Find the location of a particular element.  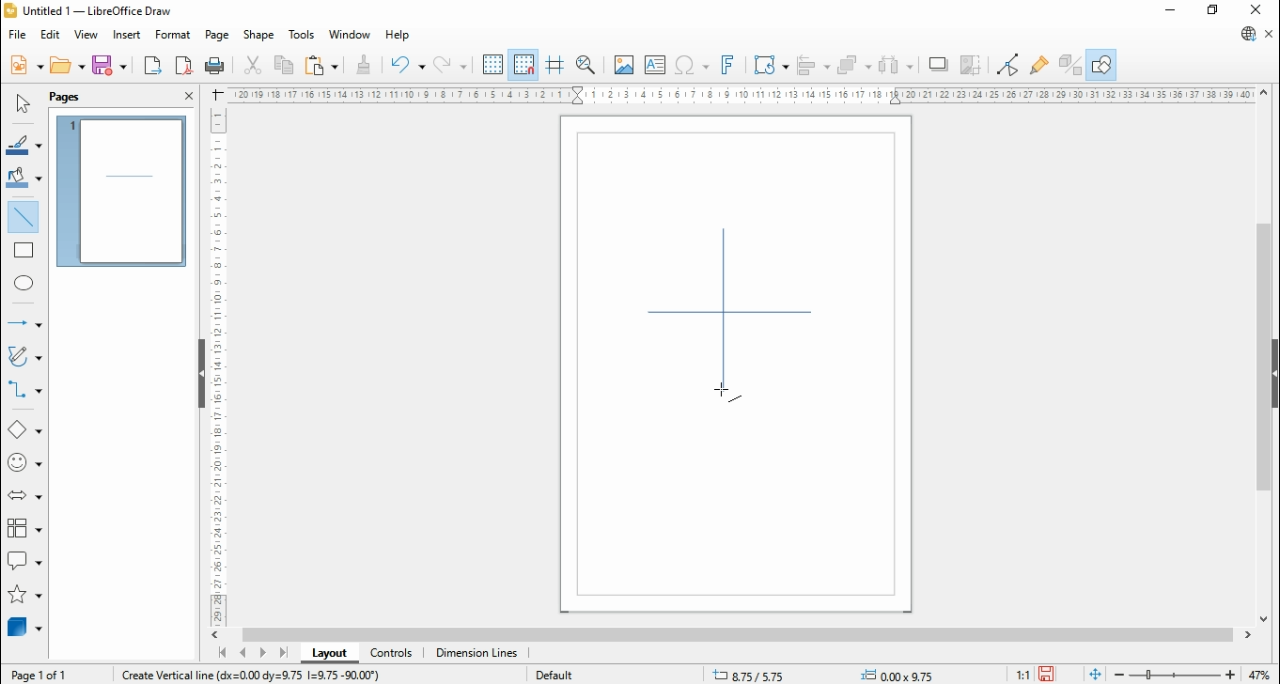

1:1 is located at coordinates (1021, 675).